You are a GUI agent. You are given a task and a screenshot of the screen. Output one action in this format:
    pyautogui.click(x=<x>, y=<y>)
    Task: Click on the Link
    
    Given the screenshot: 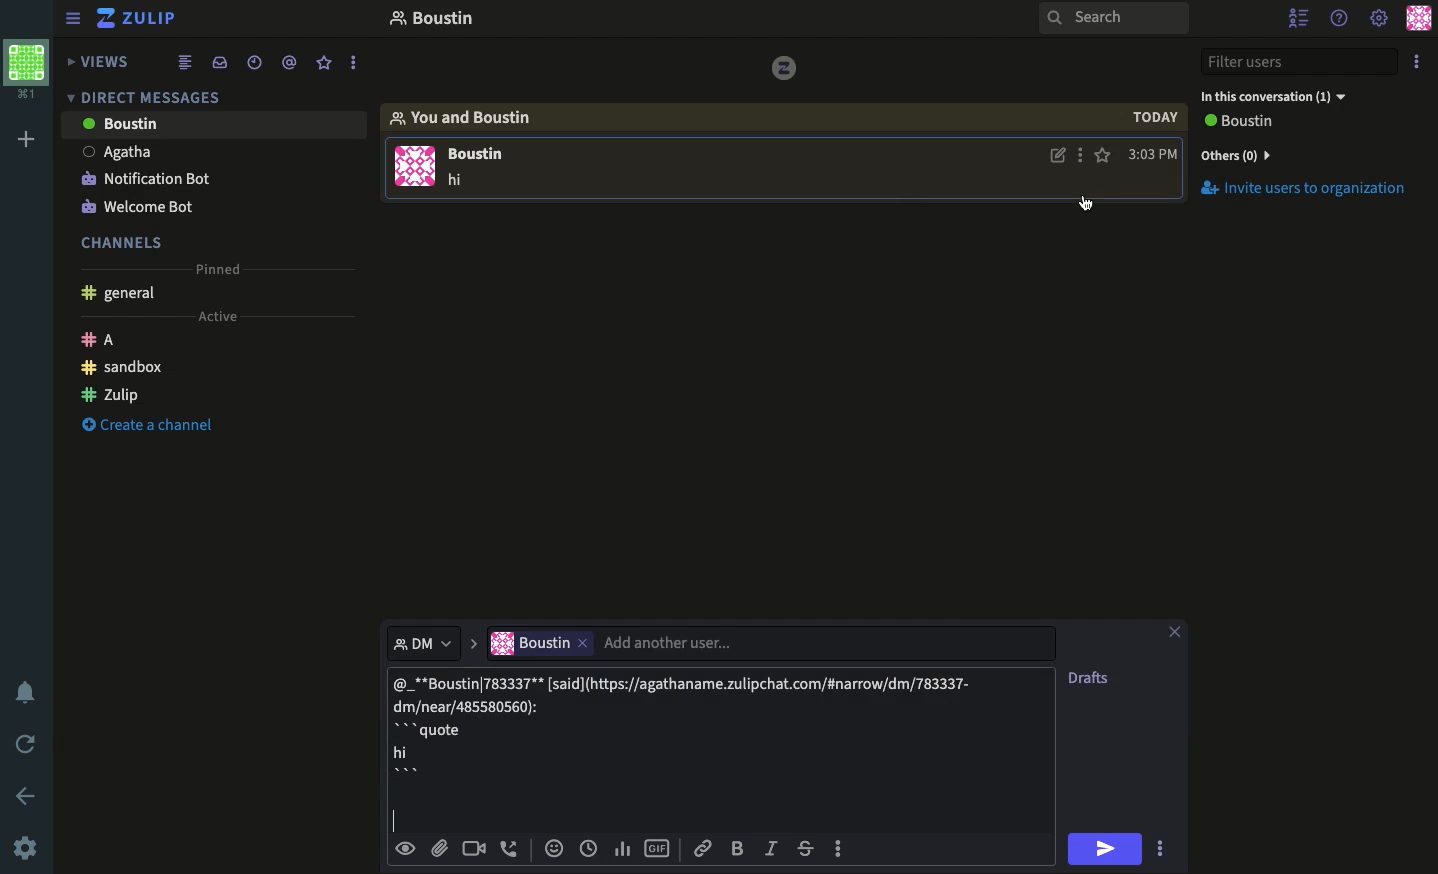 What is the action you would take?
    pyautogui.click(x=702, y=848)
    